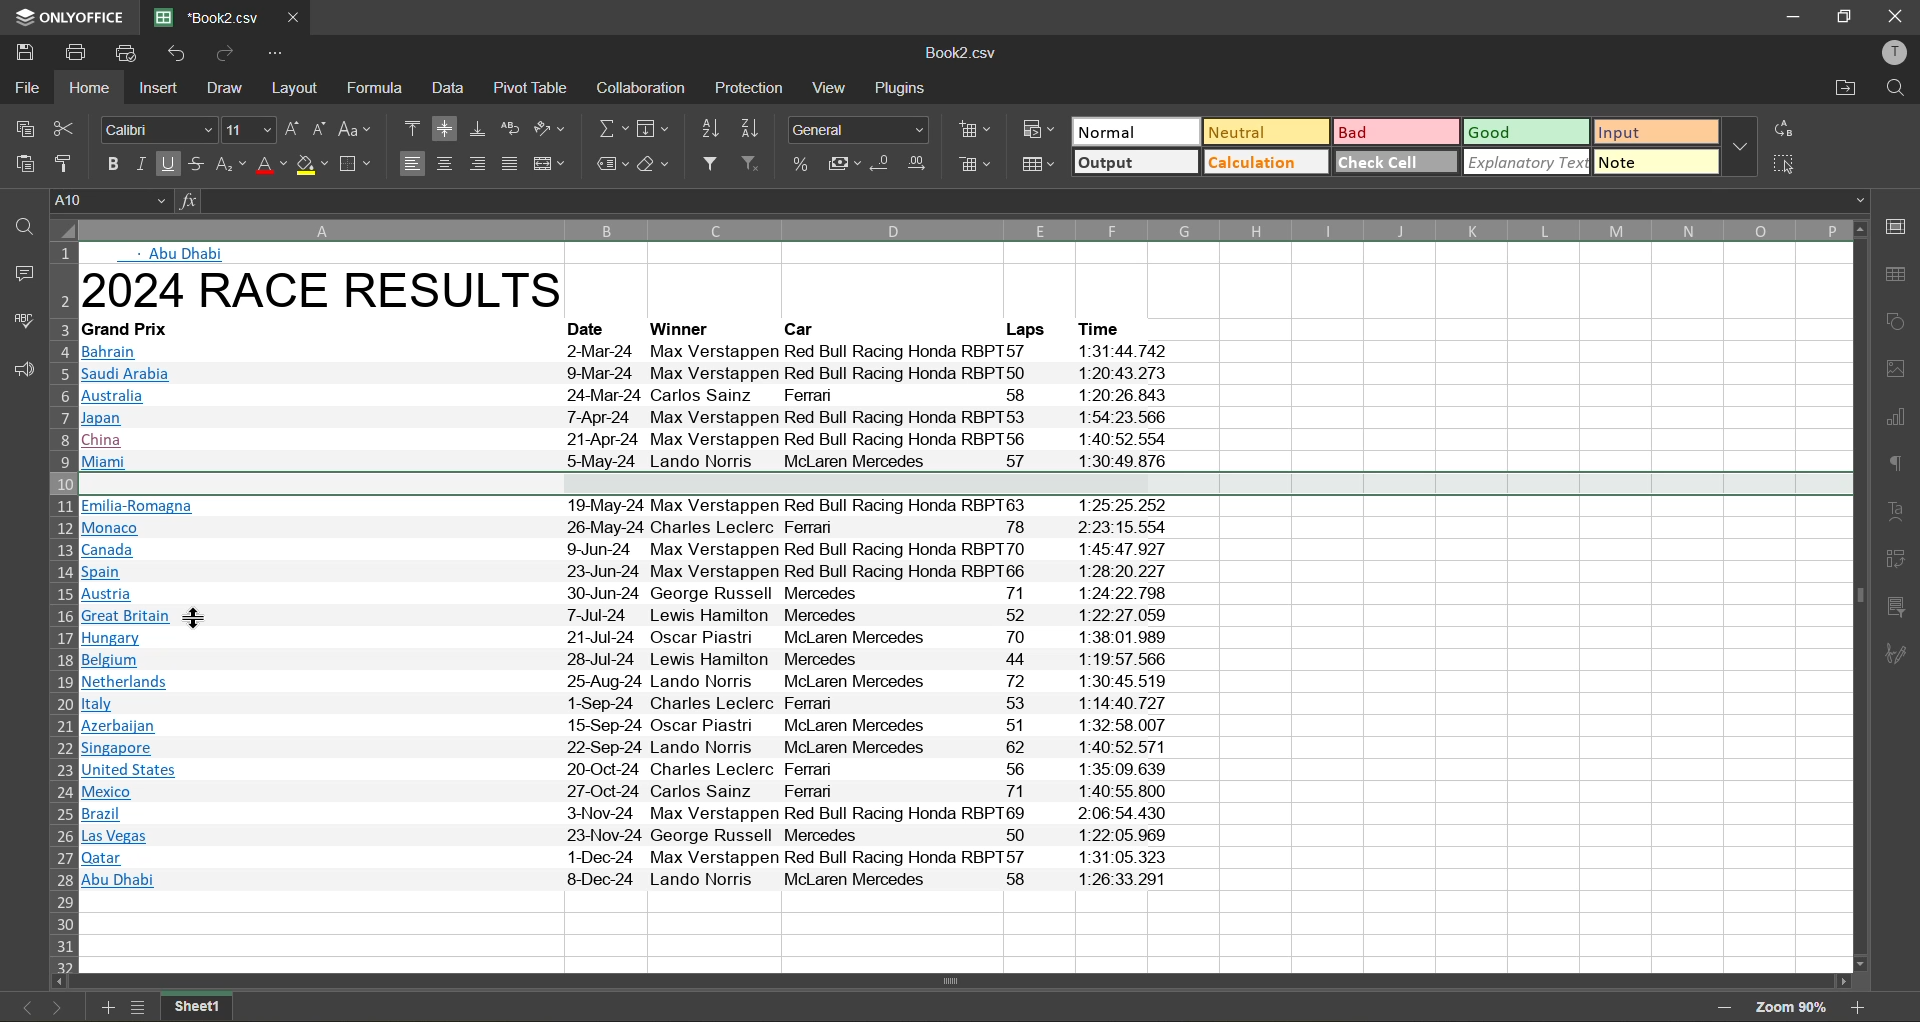 The width and height of the screenshot is (1920, 1022). What do you see at coordinates (19, 368) in the screenshot?
I see `feedback` at bounding box center [19, 368].